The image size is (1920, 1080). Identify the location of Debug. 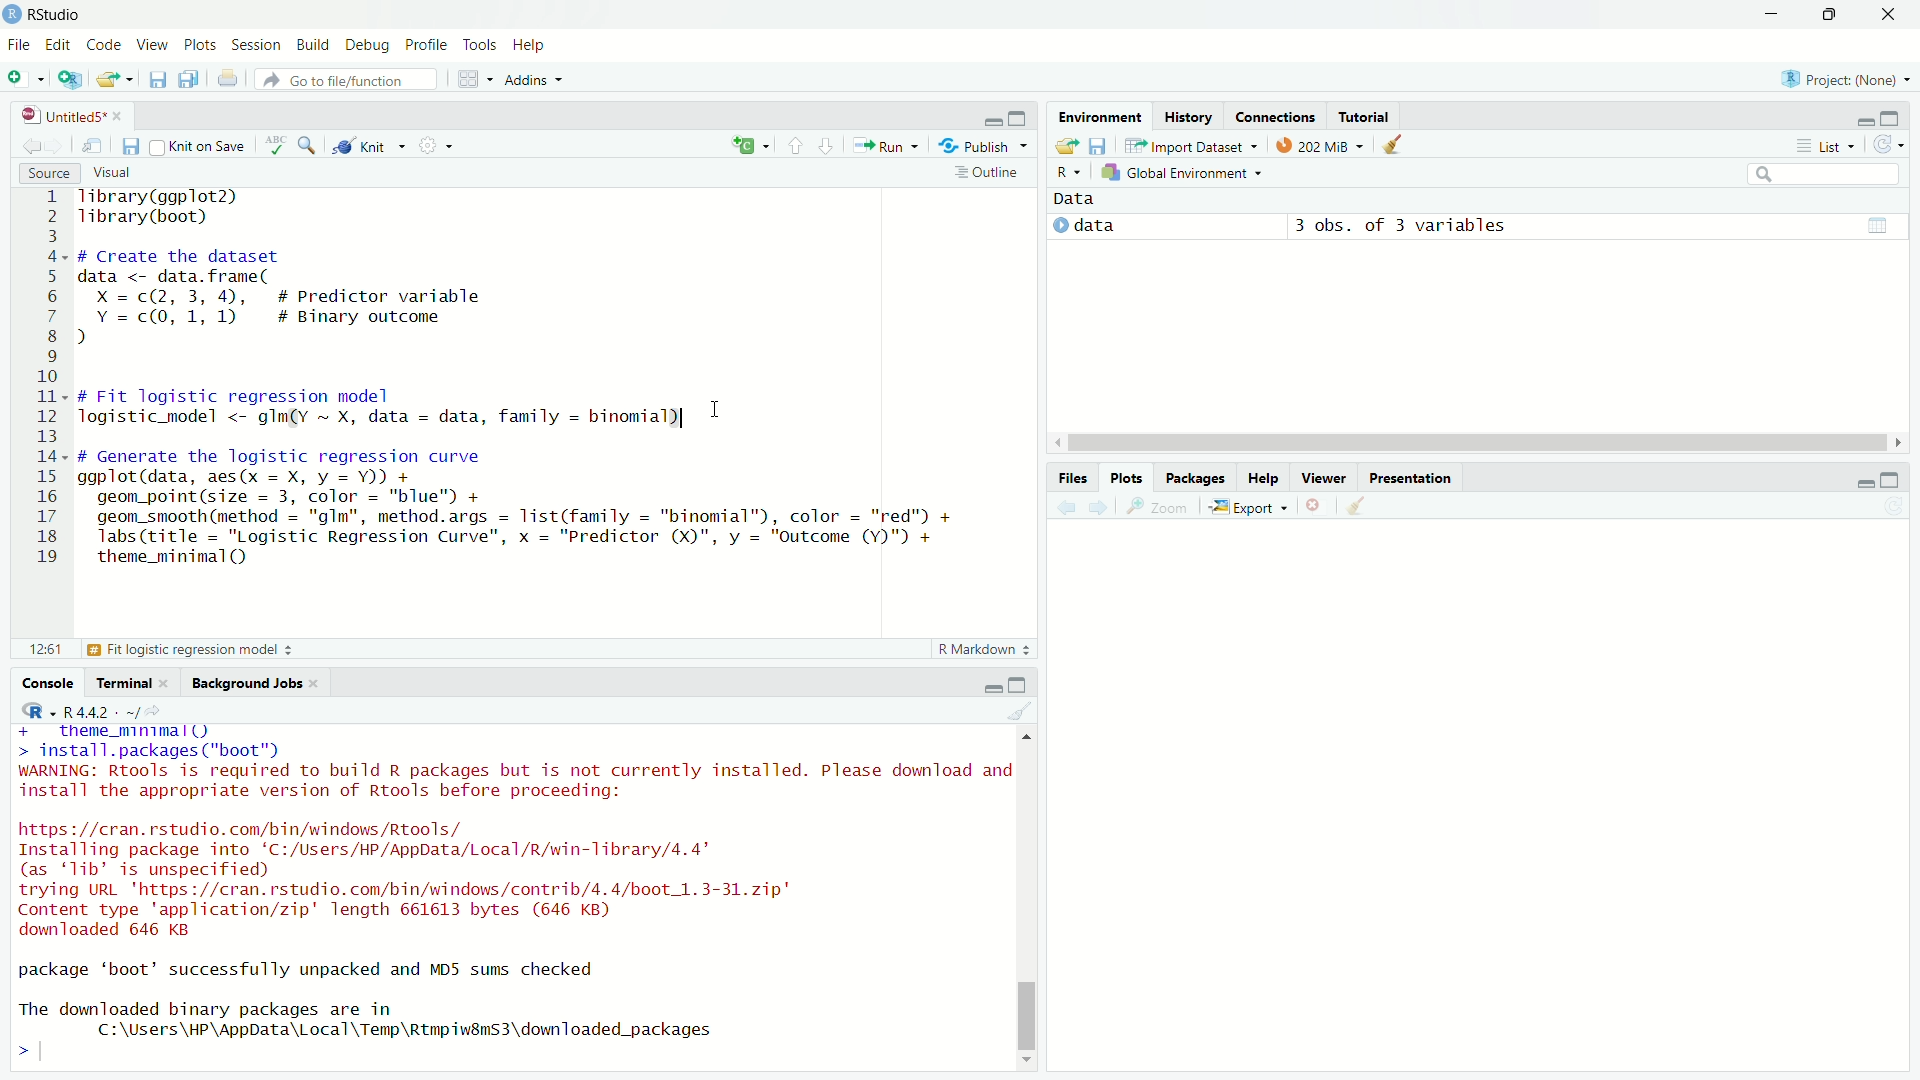
(366, 44).